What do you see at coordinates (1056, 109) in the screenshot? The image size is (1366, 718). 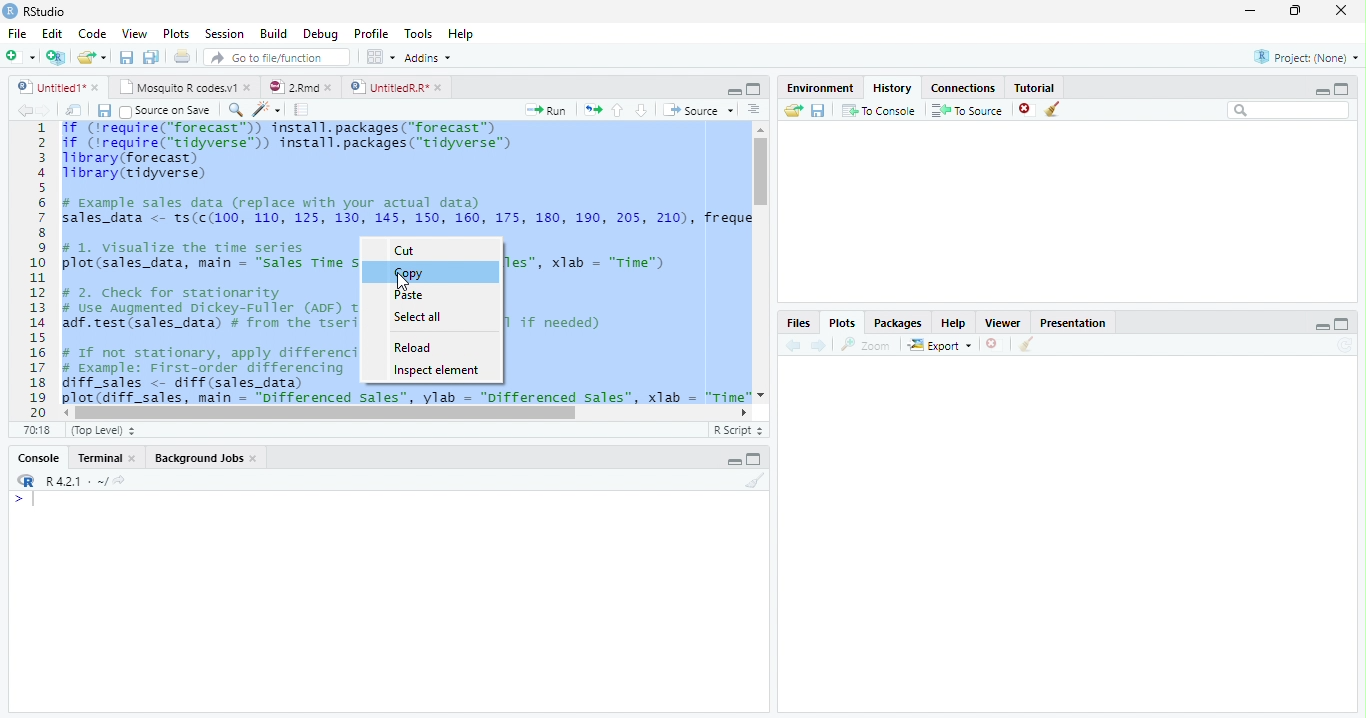 I see `Clean` at bounding box center [1056, 109].